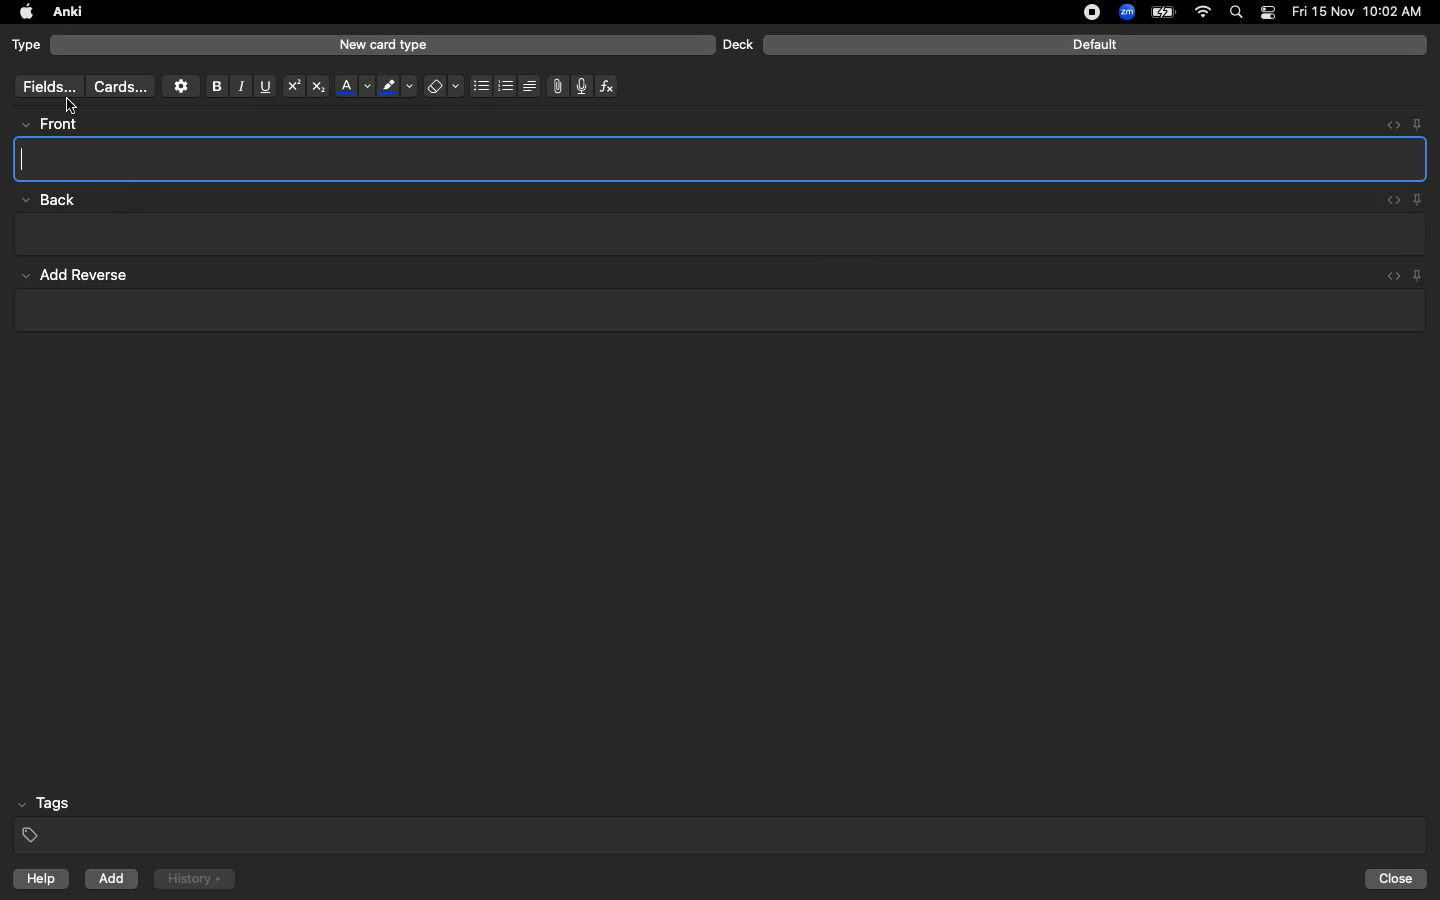  I want to click on Numbered bullets, so click(506, 86).